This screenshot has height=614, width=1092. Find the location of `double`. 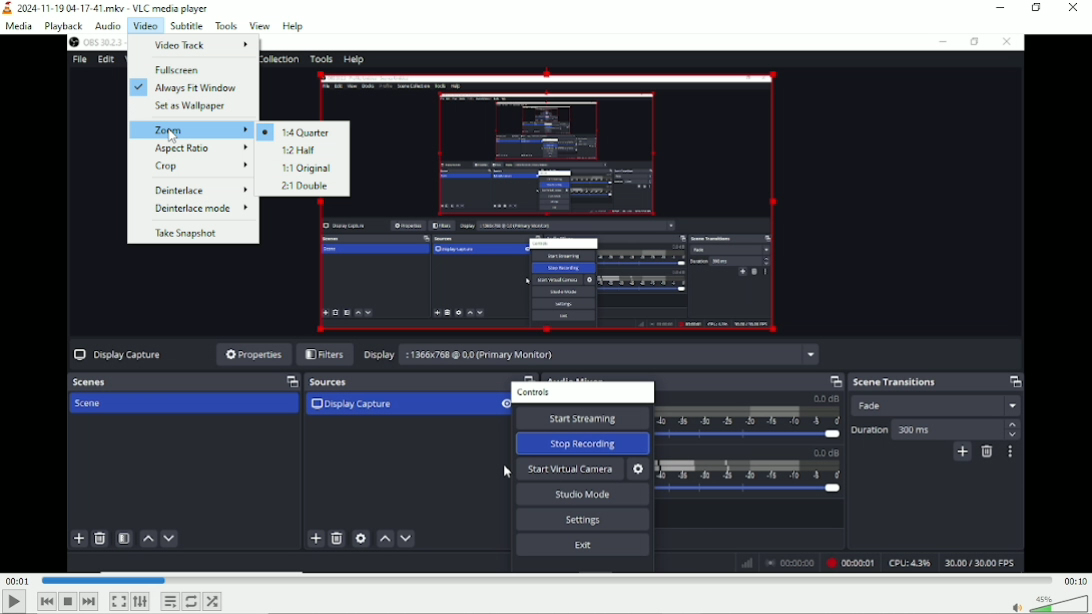

double is located at coordinates (303, 187).